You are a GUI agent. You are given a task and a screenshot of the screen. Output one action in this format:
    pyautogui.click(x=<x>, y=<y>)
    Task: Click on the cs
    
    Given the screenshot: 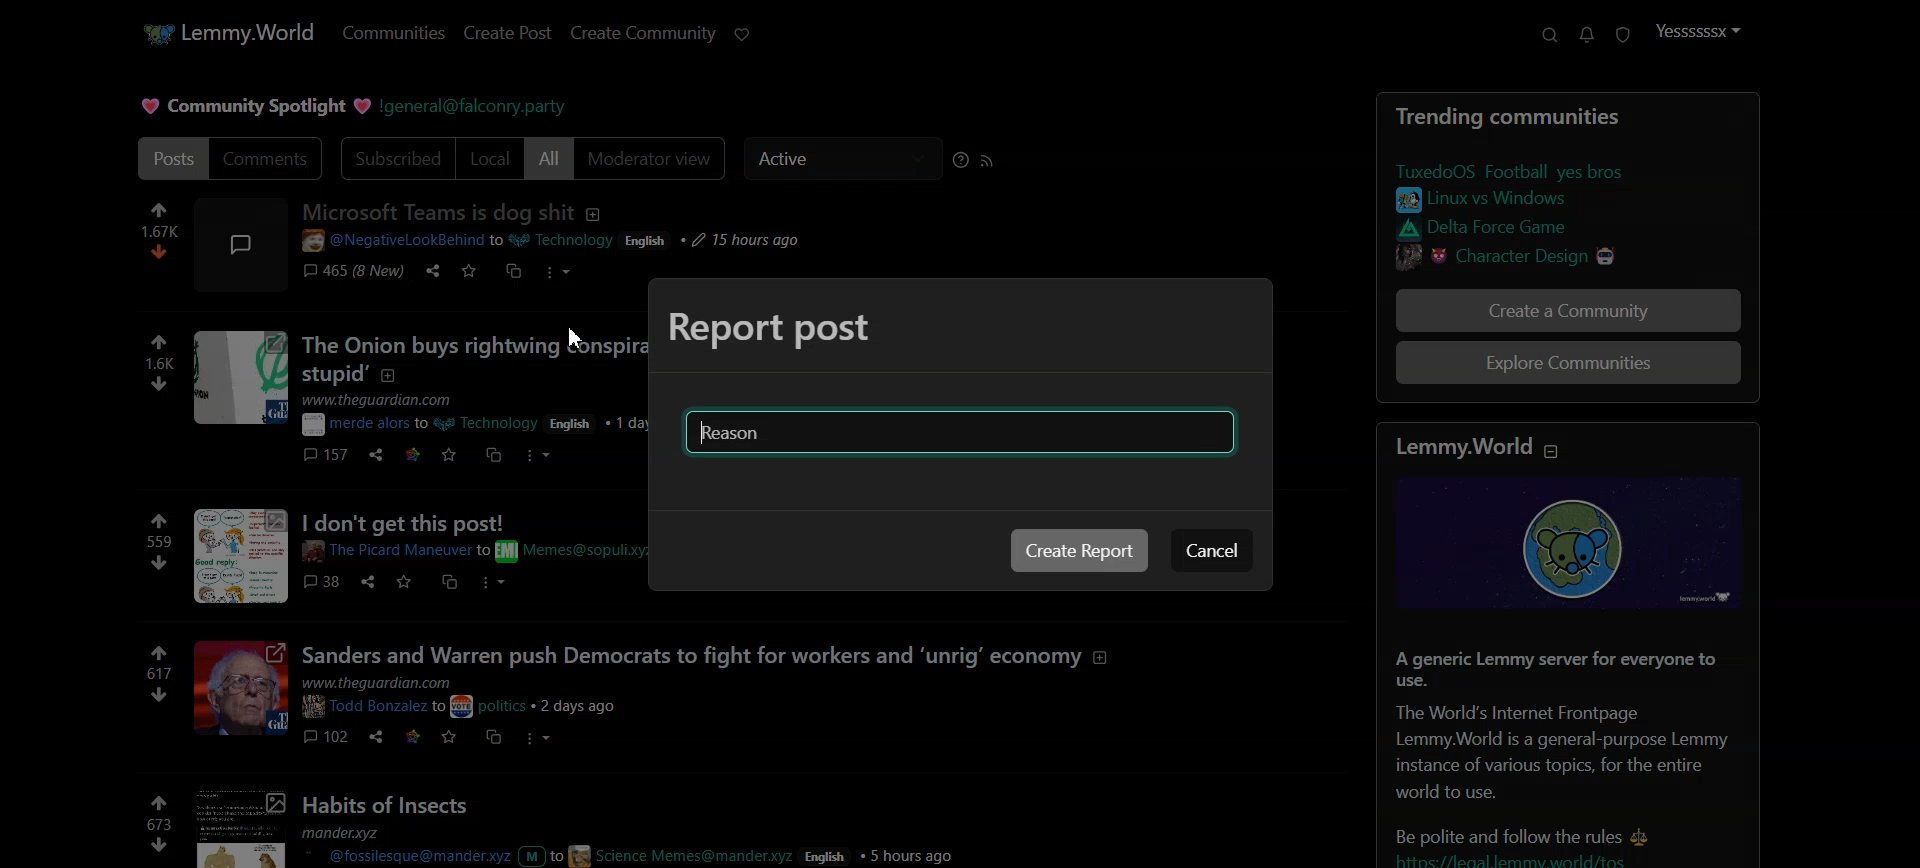 What is the action you would take?
    pyautogui.click(x=495, y=456)
    